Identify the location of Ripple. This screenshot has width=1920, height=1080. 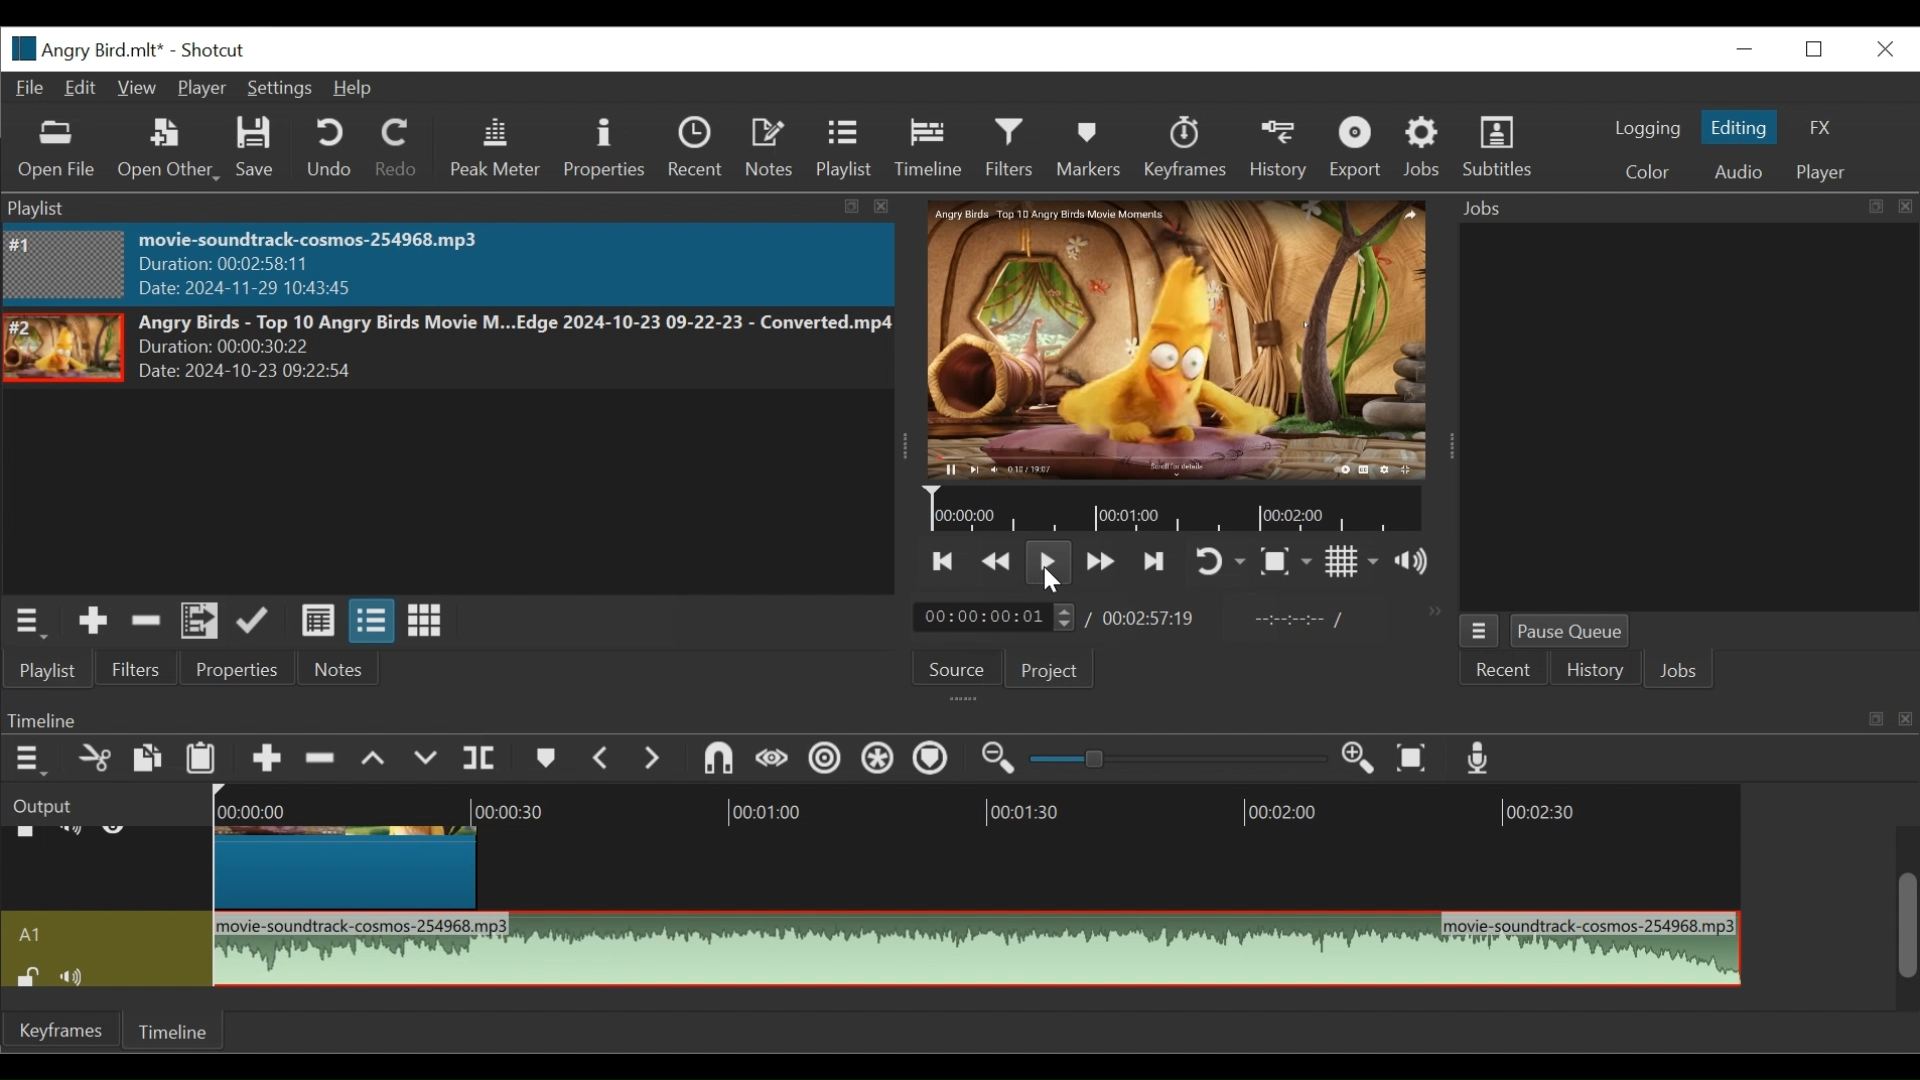
(824, 762).